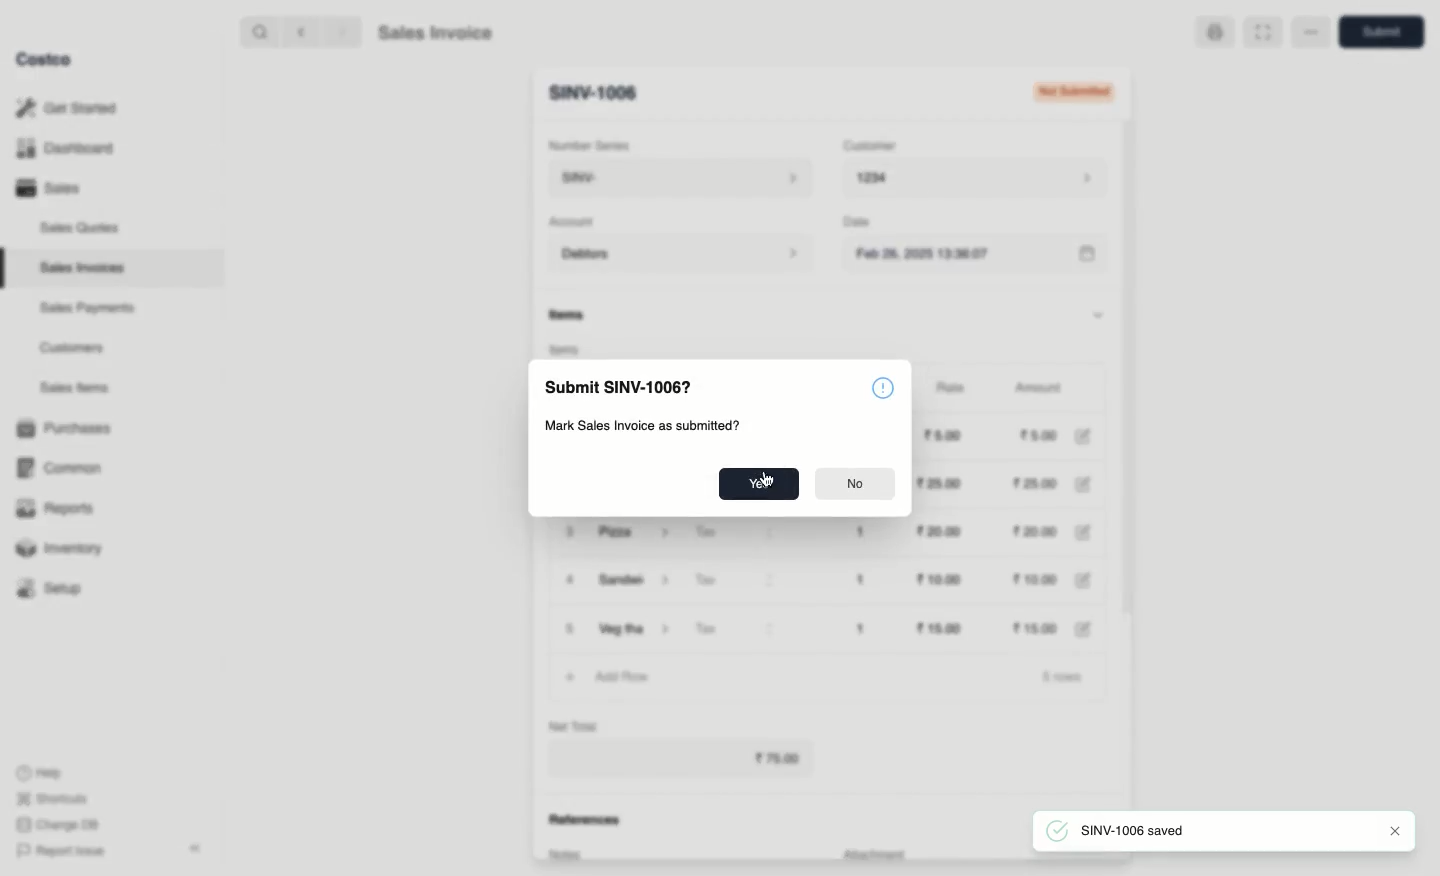  Describe the element at coordinates (68, 468) in the screenshot. I see `Common` at that location.